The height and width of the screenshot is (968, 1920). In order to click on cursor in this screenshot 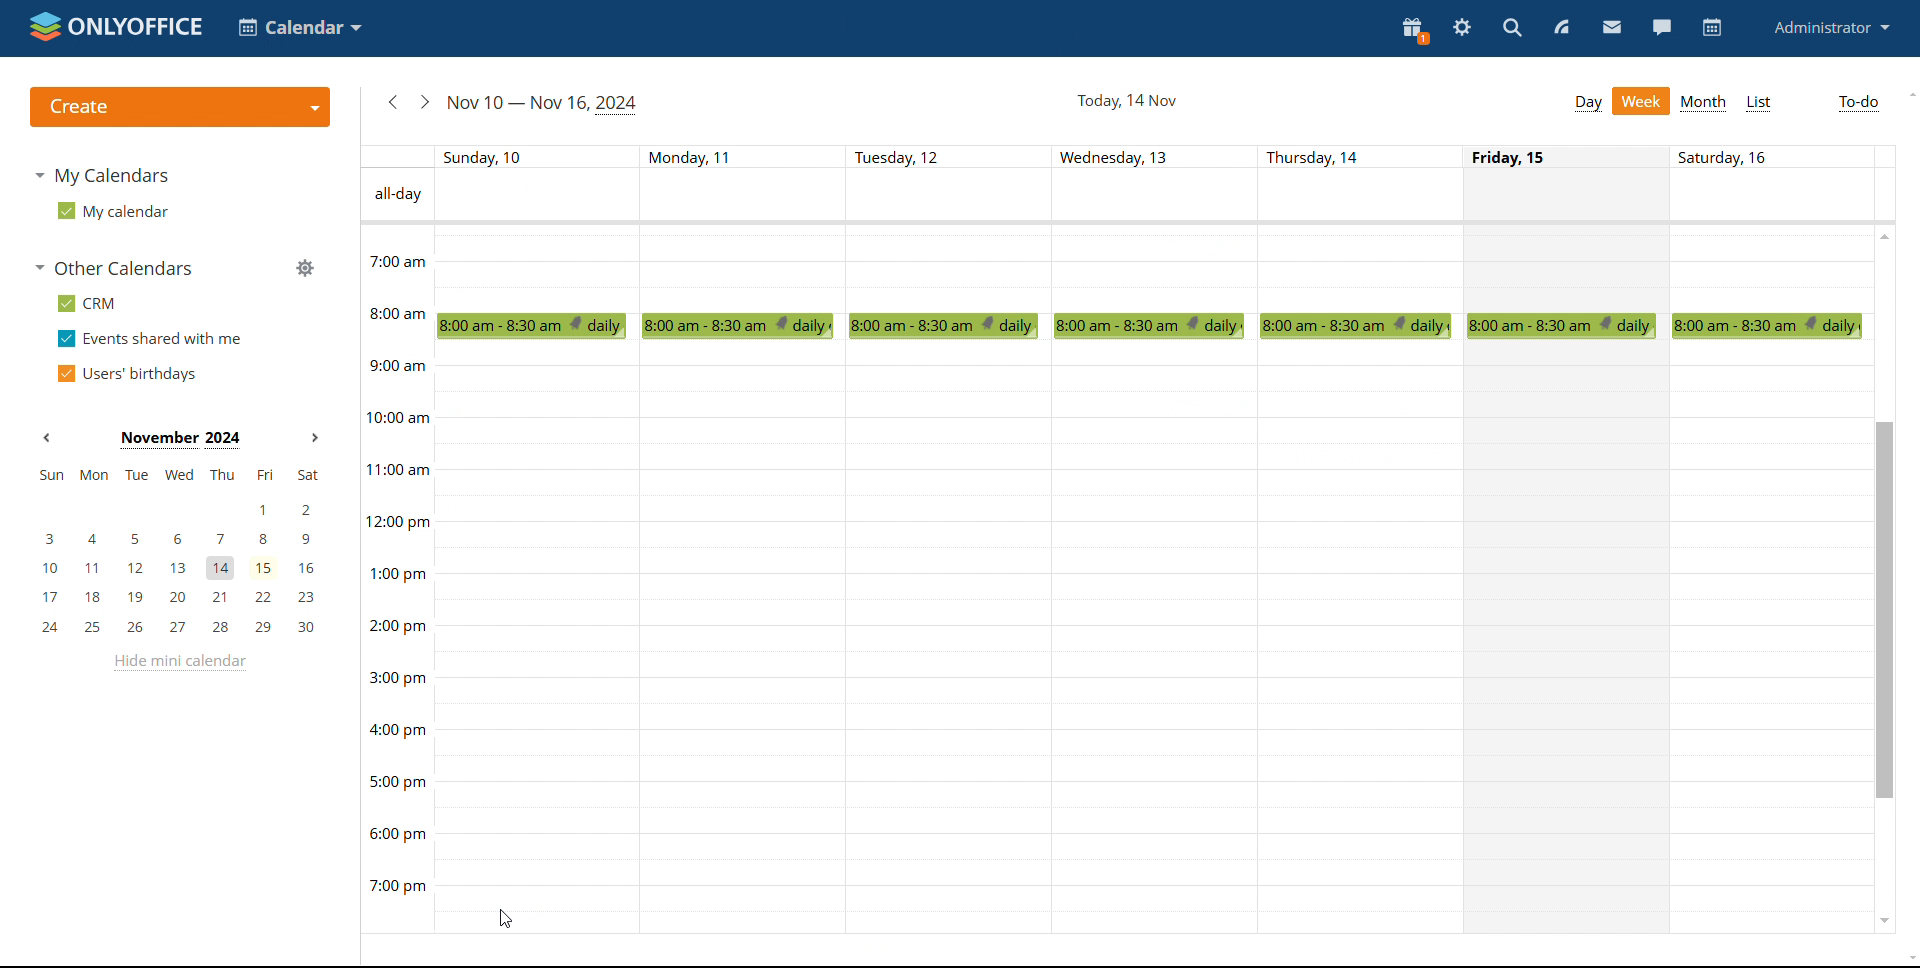, I will do `click(504, 918)`.